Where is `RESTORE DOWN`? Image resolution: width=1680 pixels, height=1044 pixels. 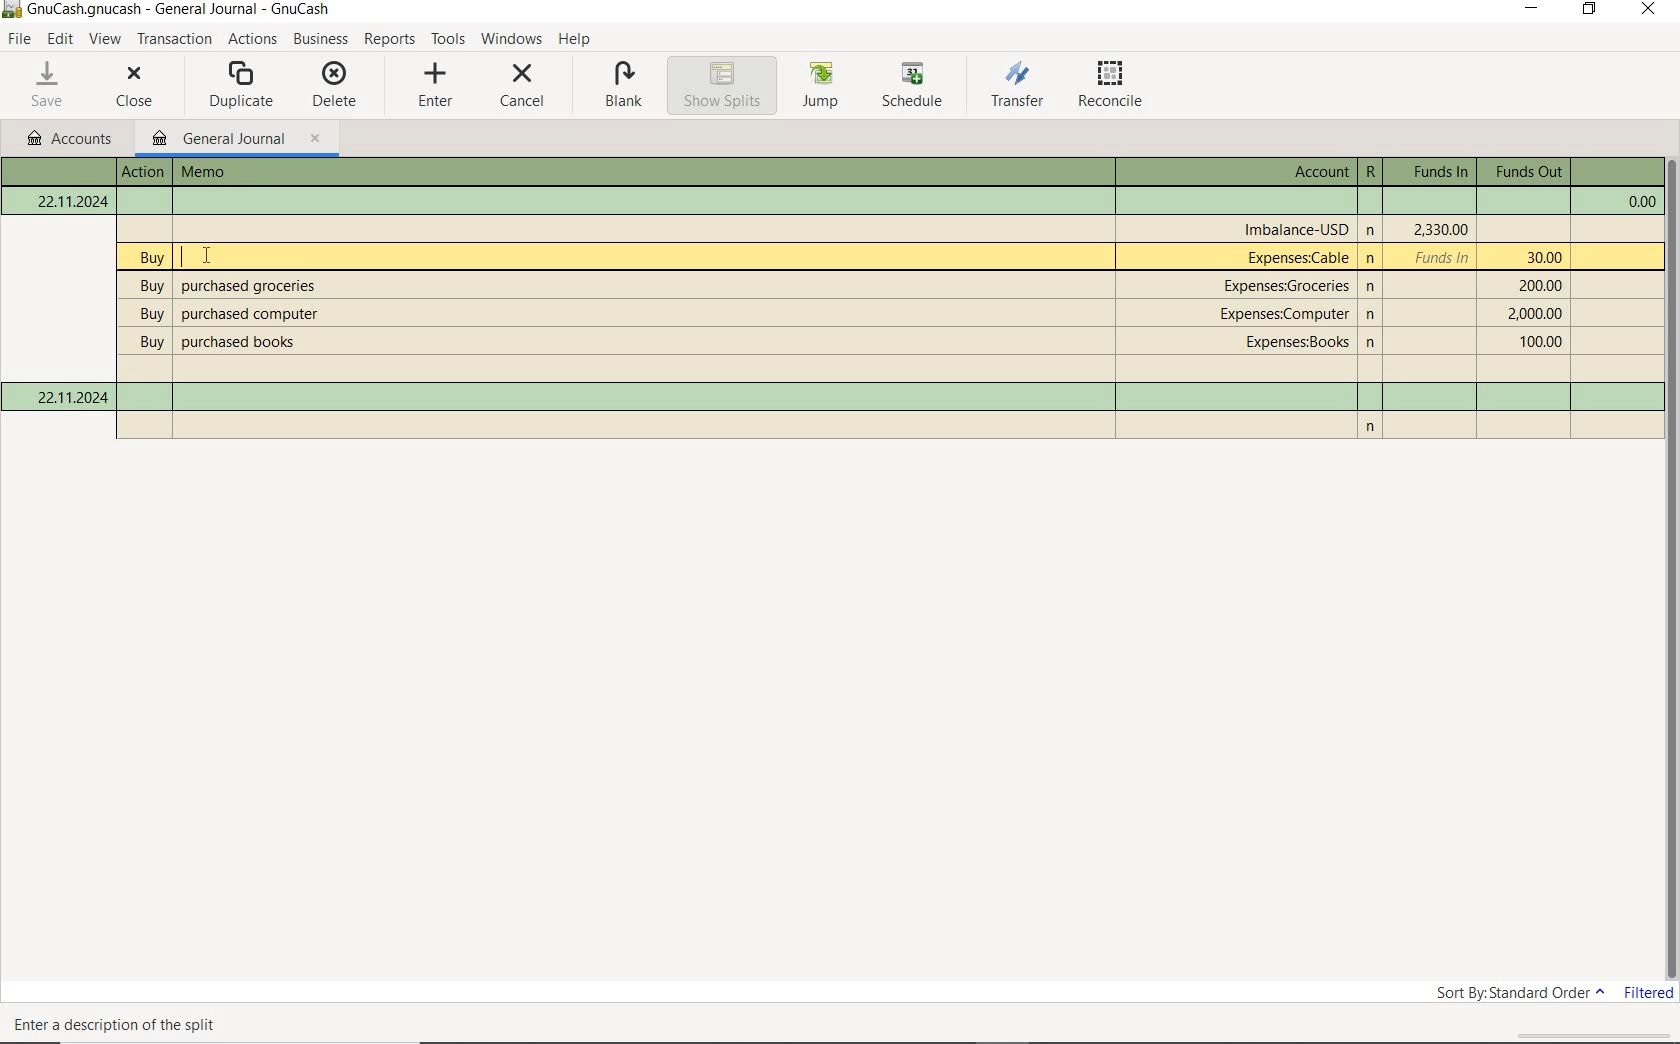 RESTORE DOWN is located at coordinates (1590, 9).